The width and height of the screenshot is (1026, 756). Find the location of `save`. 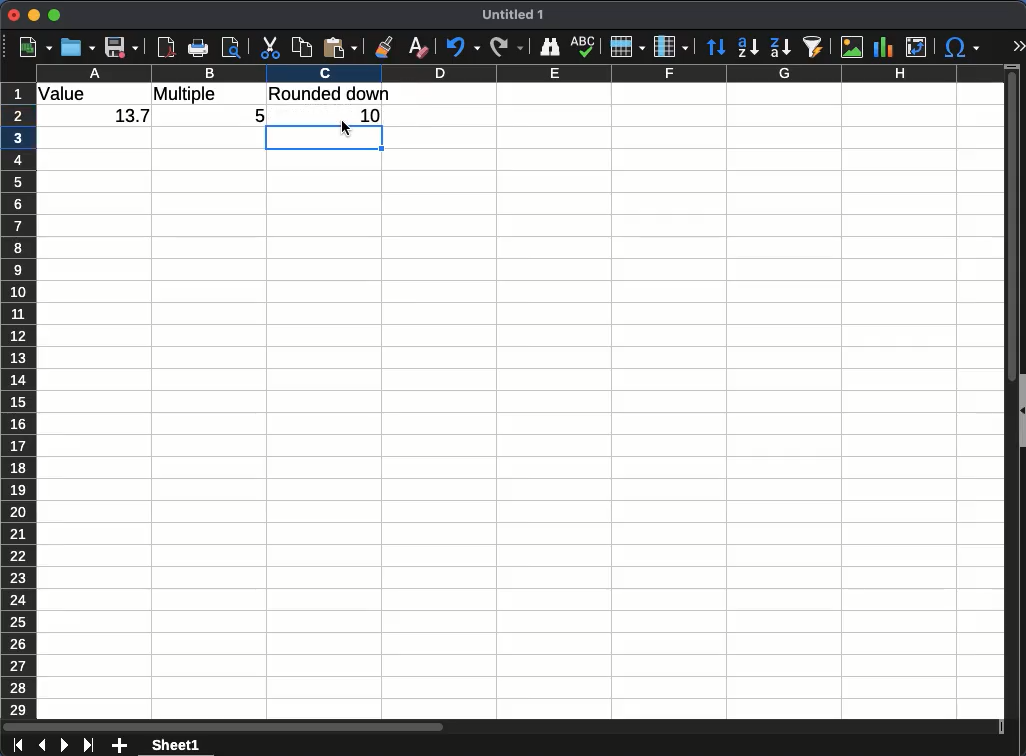

save is located at coordinates (122, 48).